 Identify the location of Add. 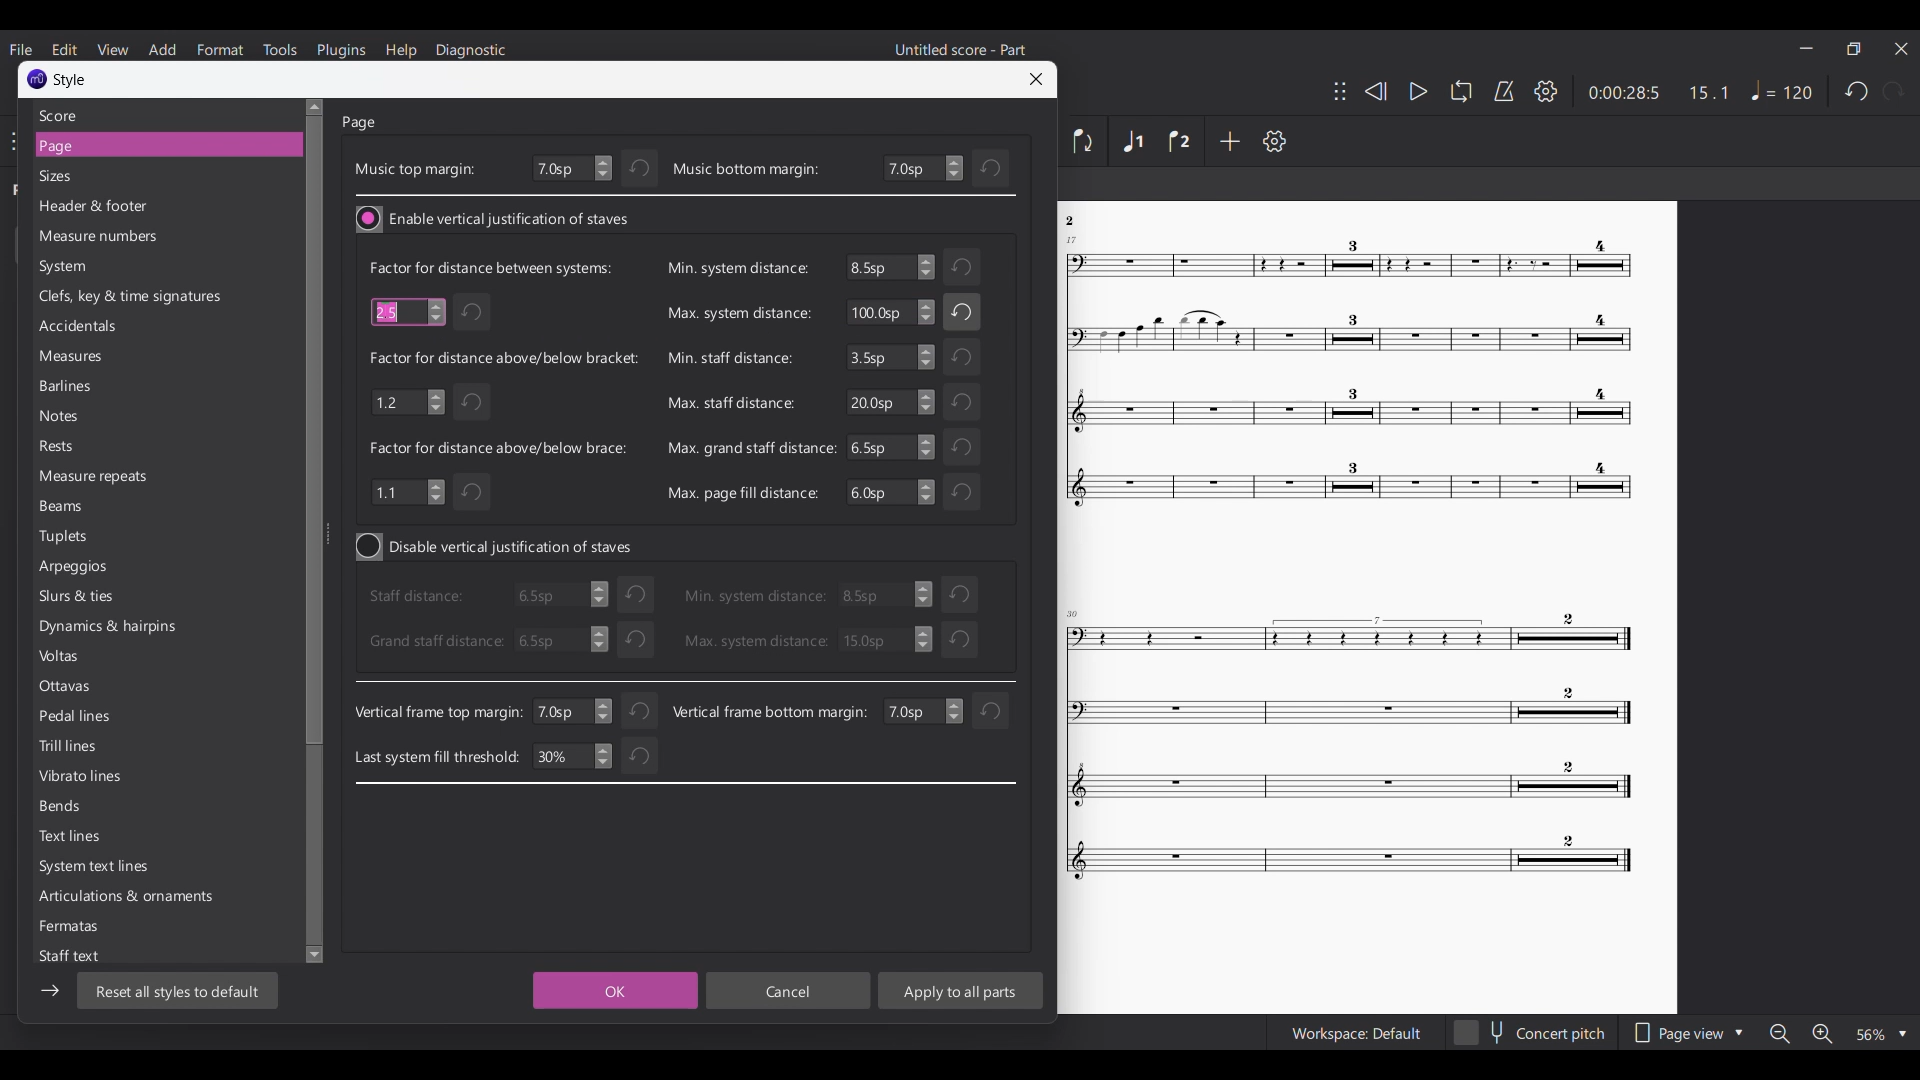
(1229, 140).